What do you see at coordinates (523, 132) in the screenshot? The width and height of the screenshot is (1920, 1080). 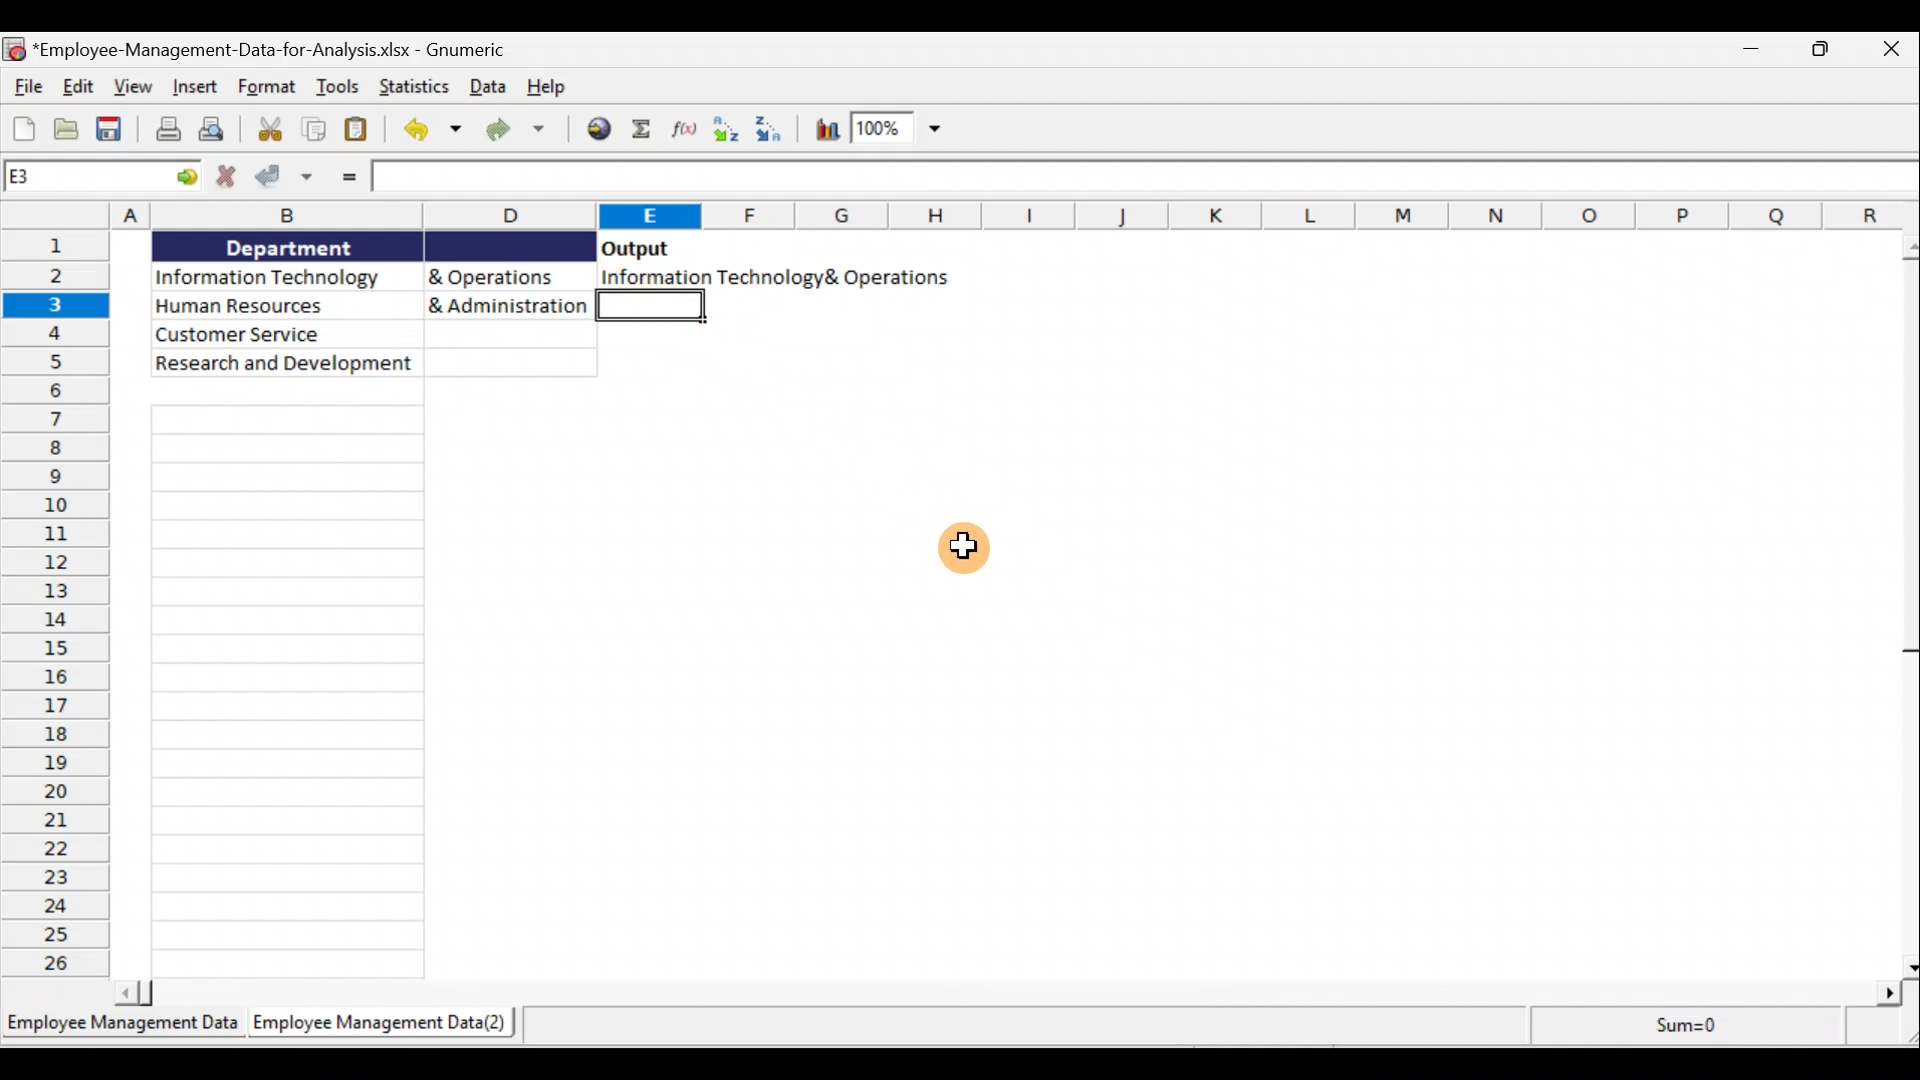 I see `Redo undone action` at bounding box center [523, 132].